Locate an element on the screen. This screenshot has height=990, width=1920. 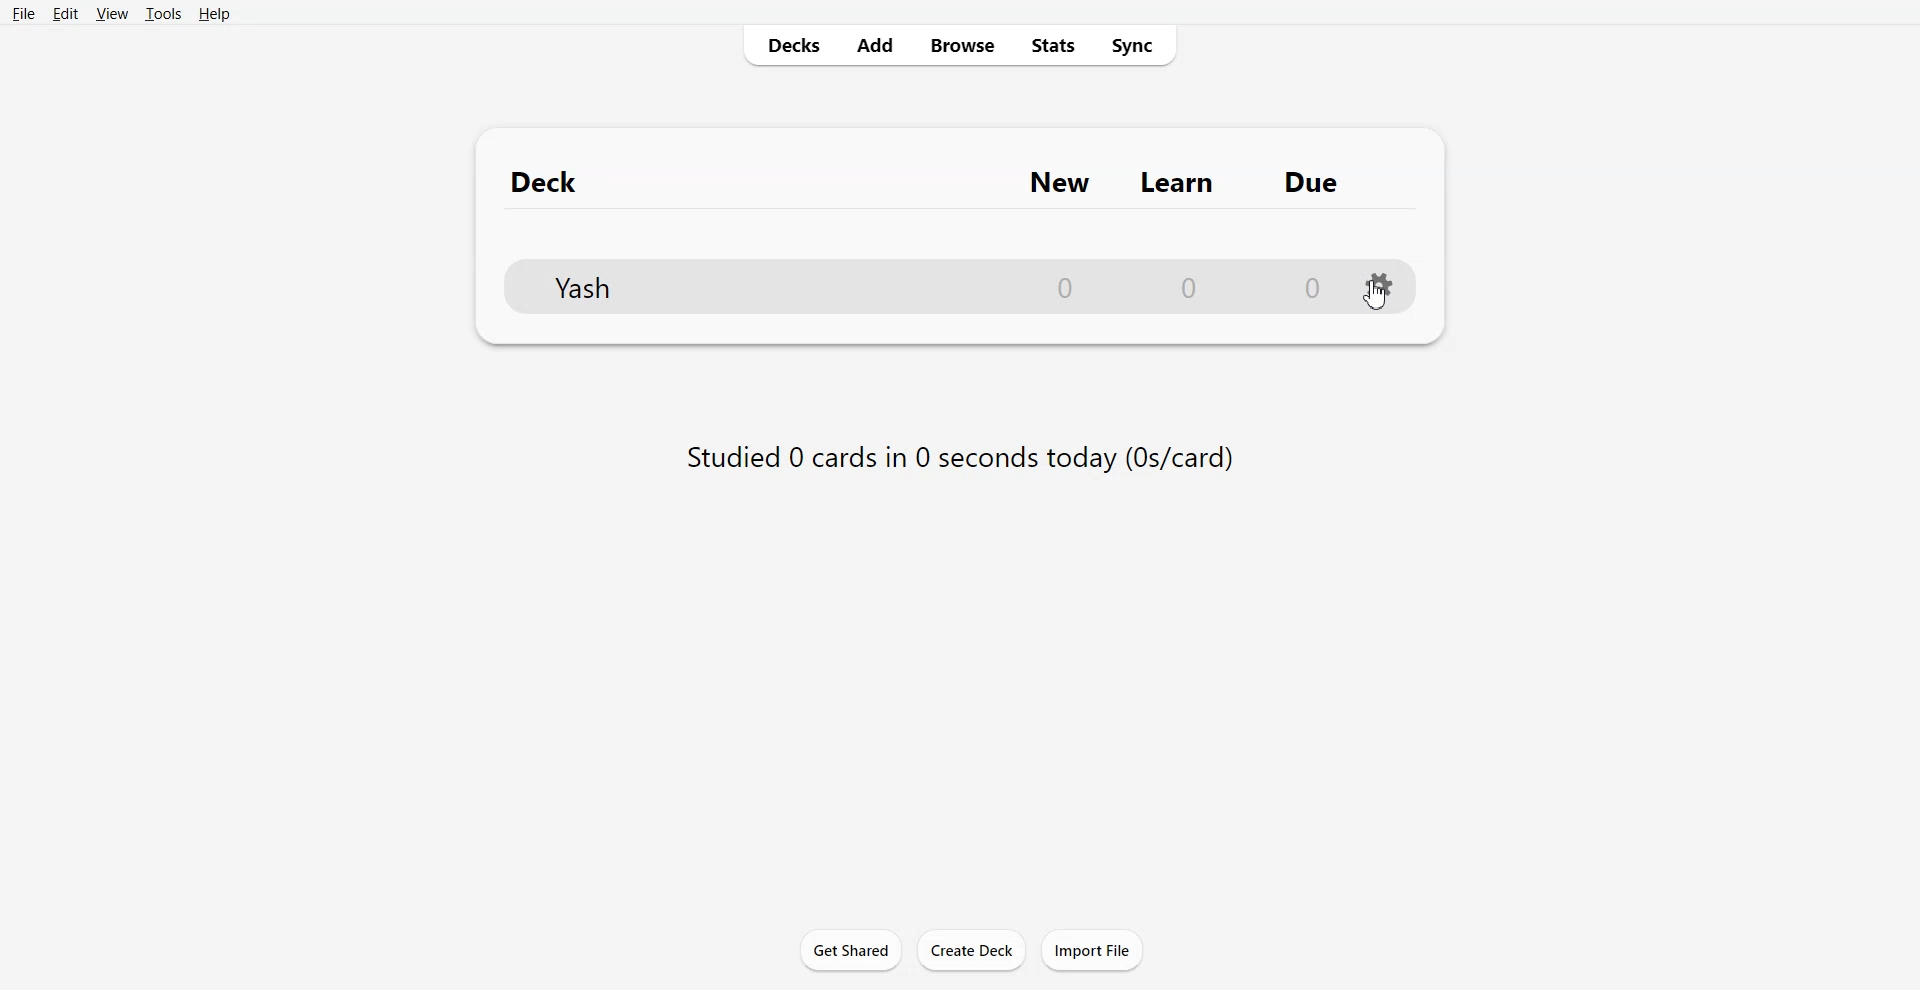
View is located at coordinates (111, 14).